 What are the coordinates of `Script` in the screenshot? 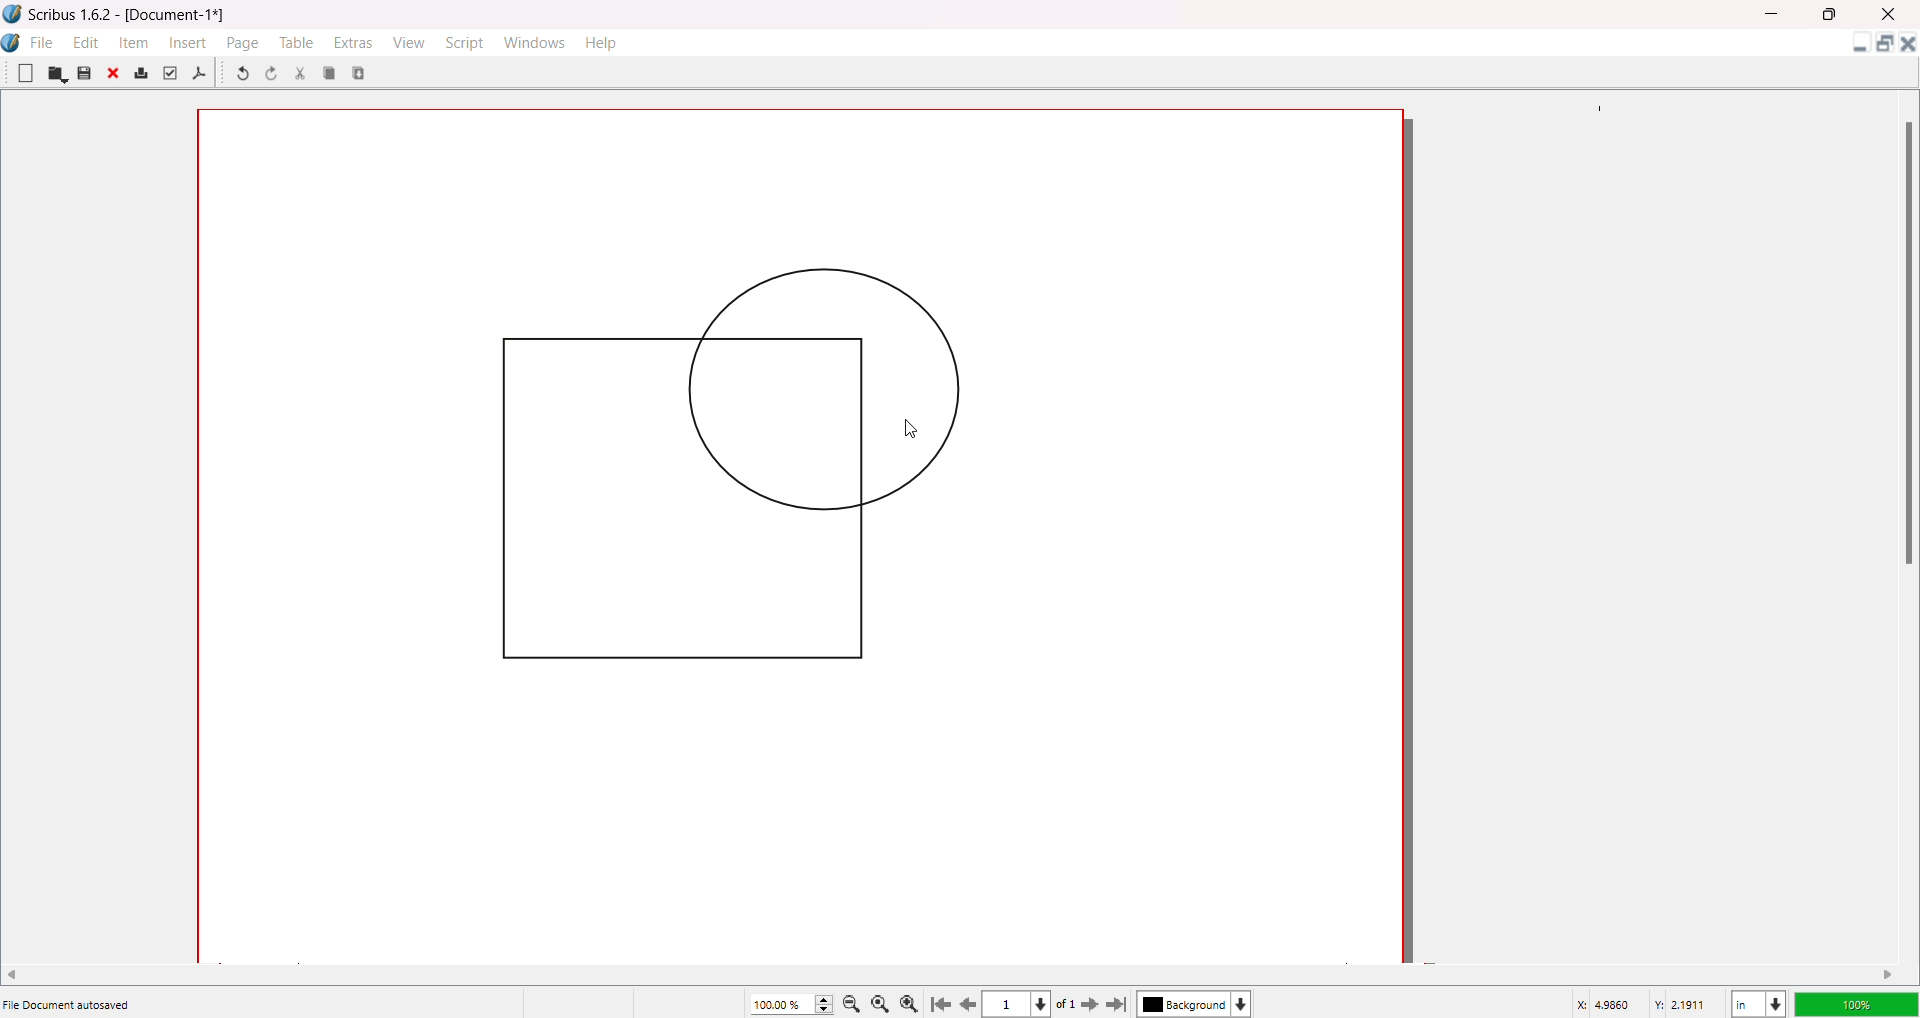 It's located at (467, 41).